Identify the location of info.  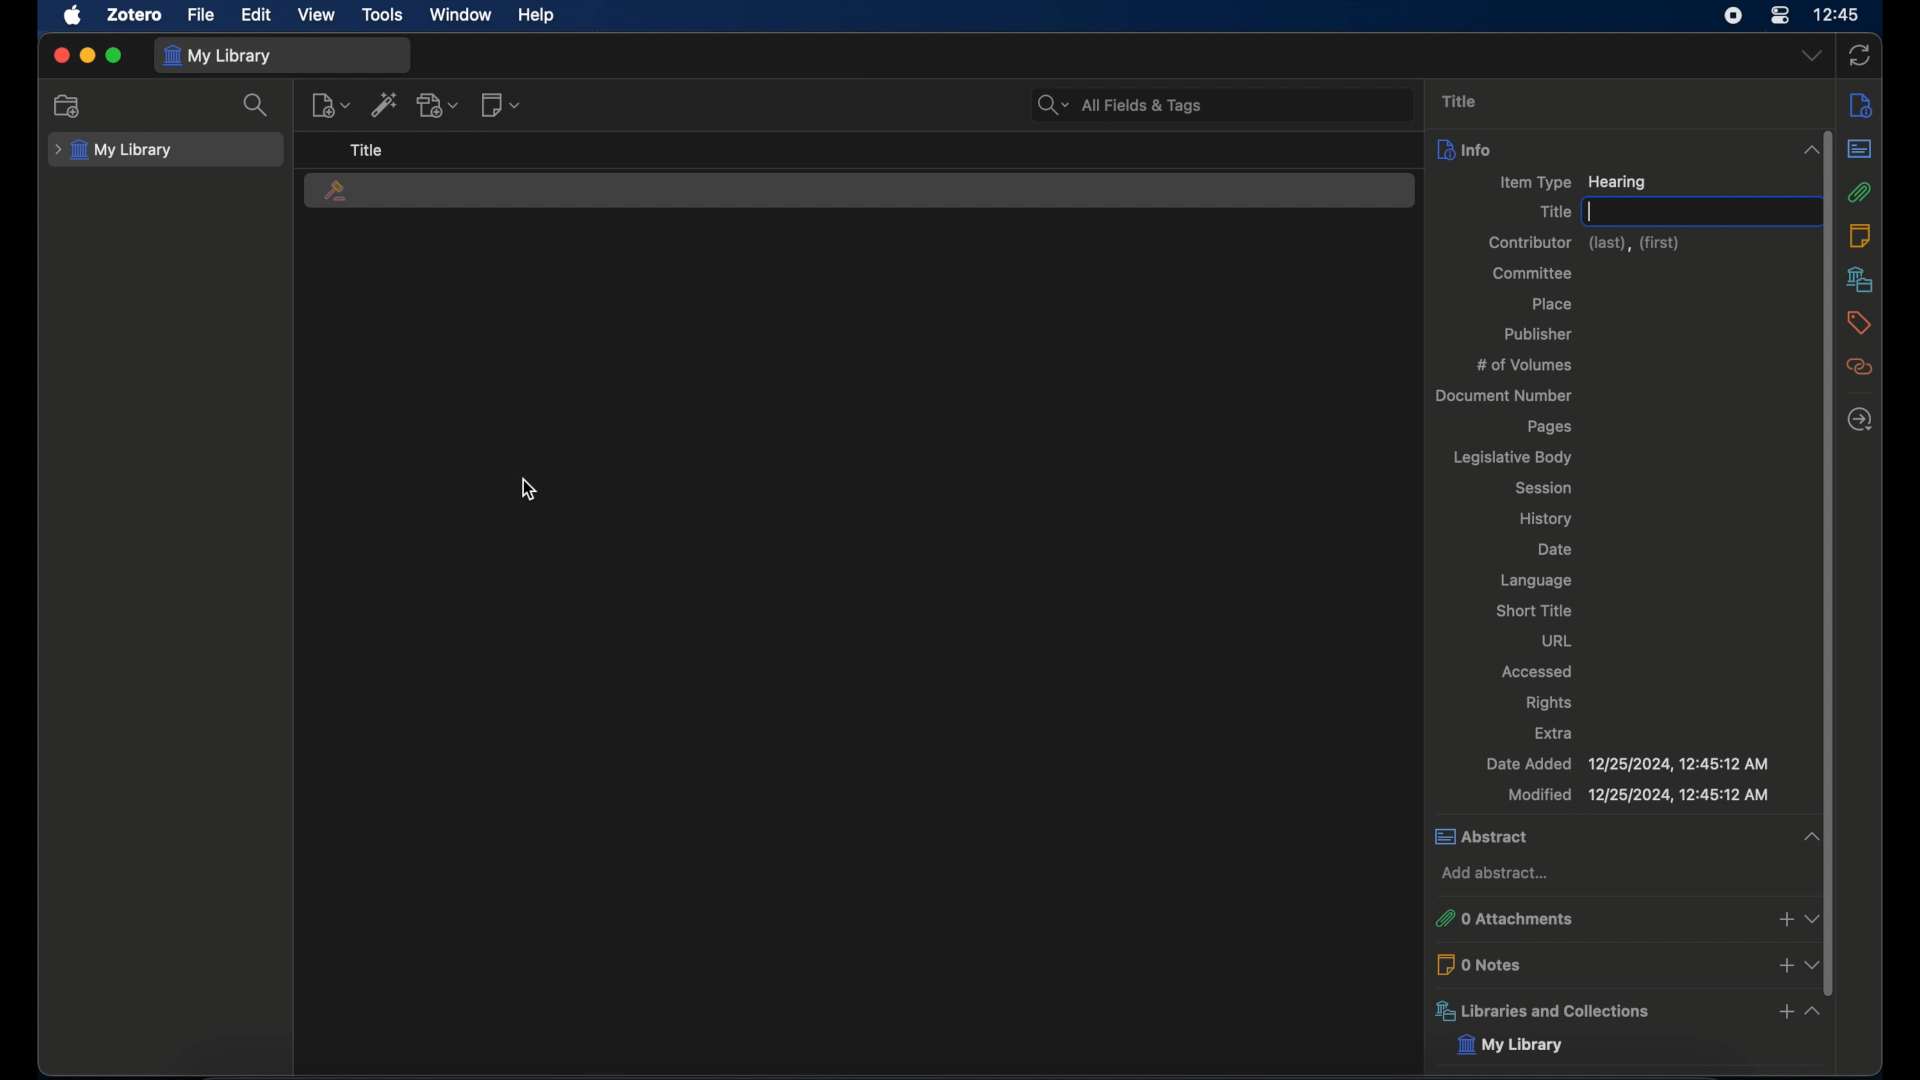
(1862, 106).